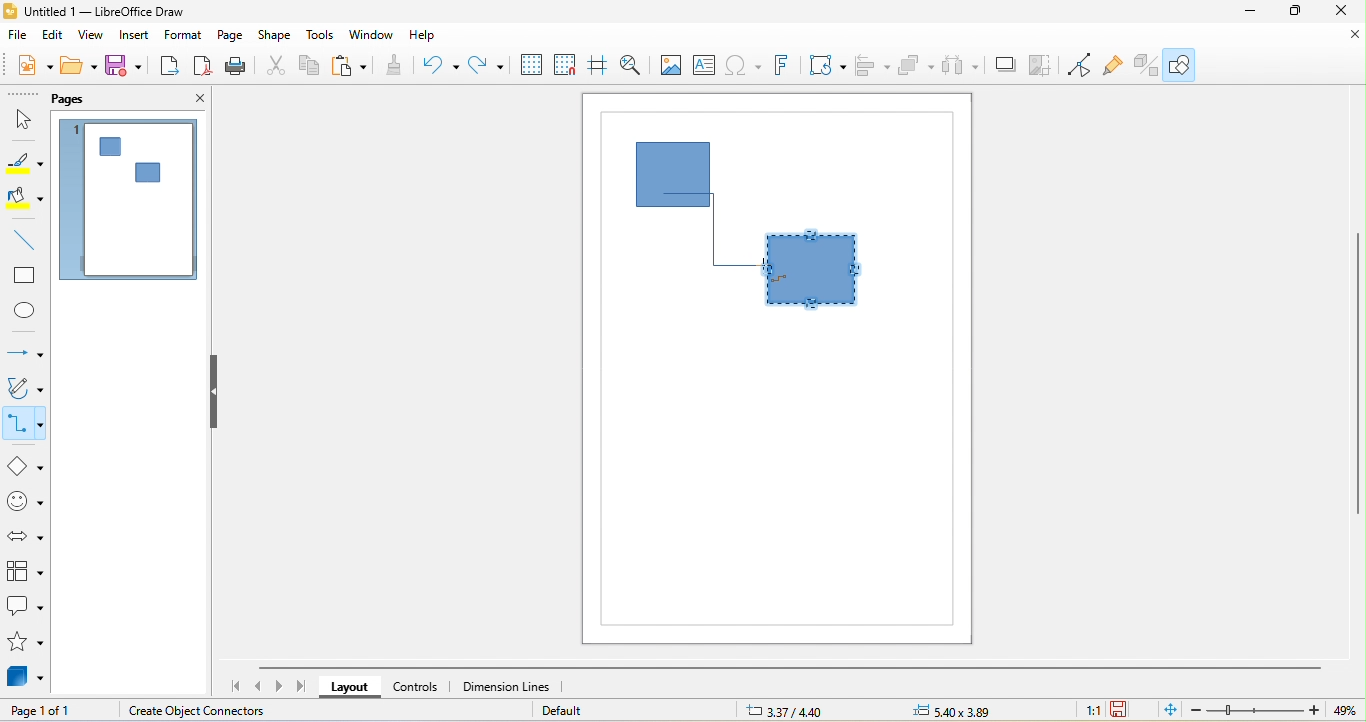  What do you see at coordinates (323, 36) in the screenshot?
I see `tools` at bounding box center [323, 36].